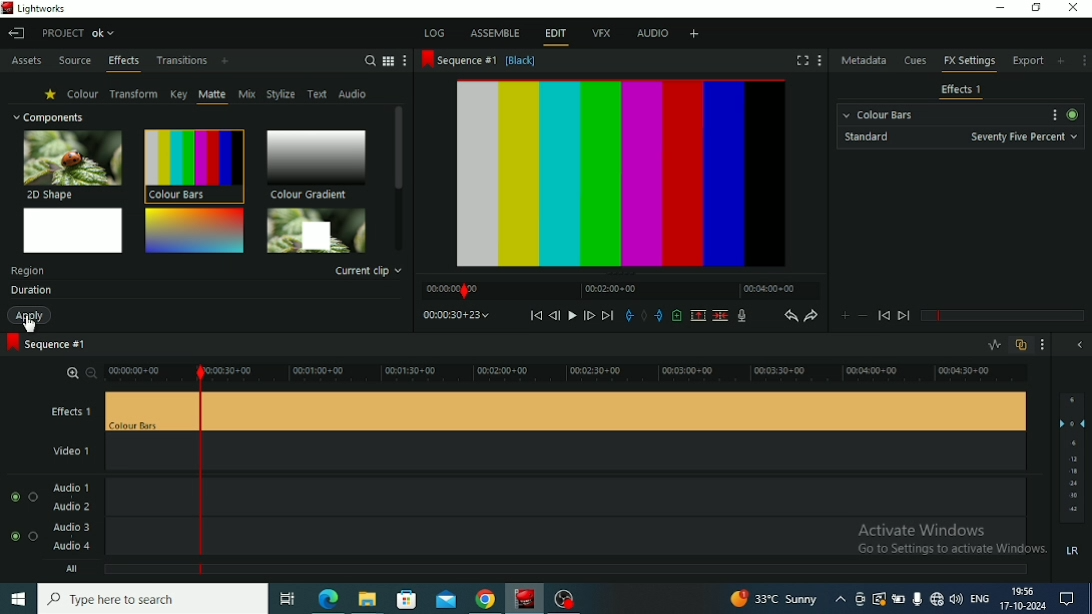  What do you see at coordinates (70, 371) in the screenshot?
I see `Zoom In ` at bounding box center [70, 371].